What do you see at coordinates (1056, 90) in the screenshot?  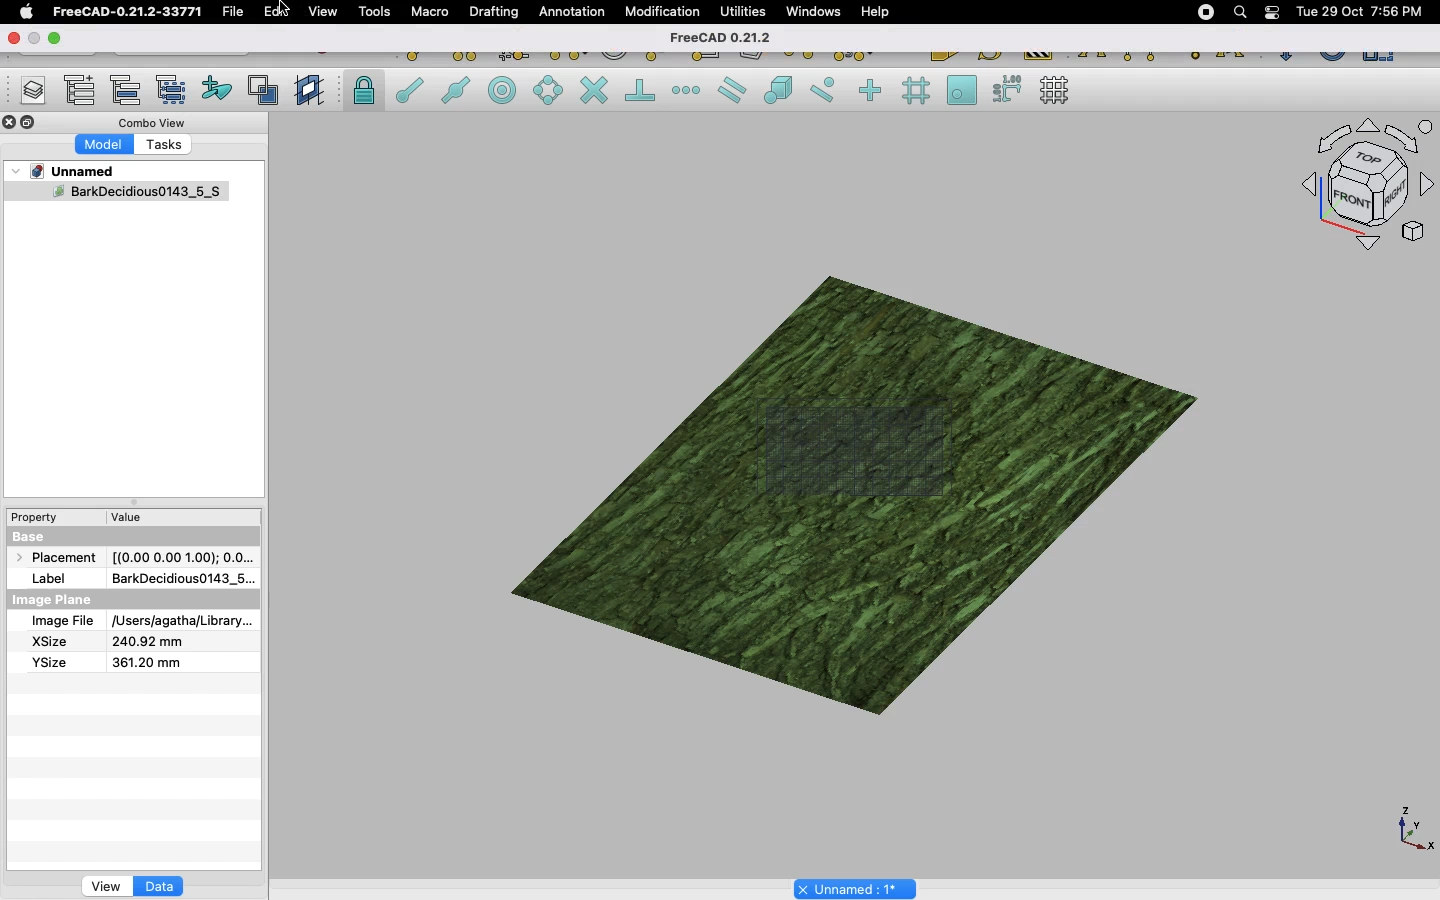 I see `Toggle grid` at bounding box center [1056, 90].